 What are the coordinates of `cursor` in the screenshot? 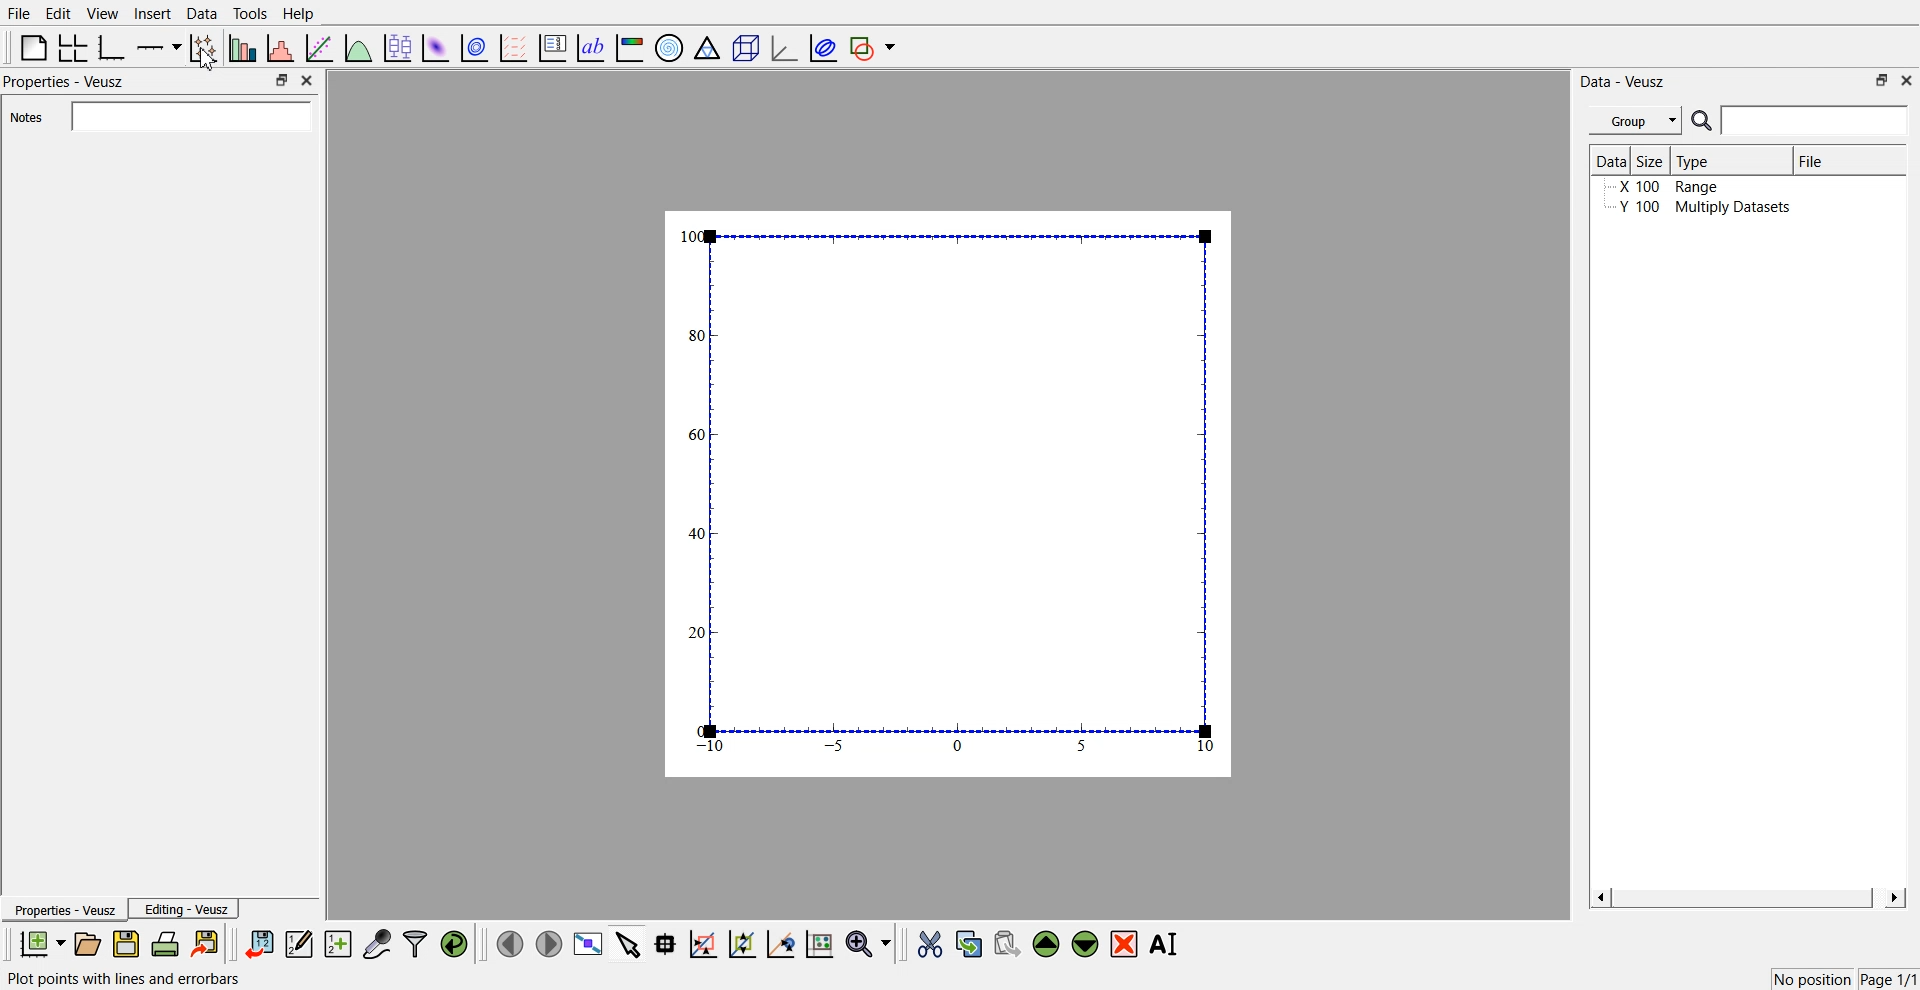 It's located at (207, 64).